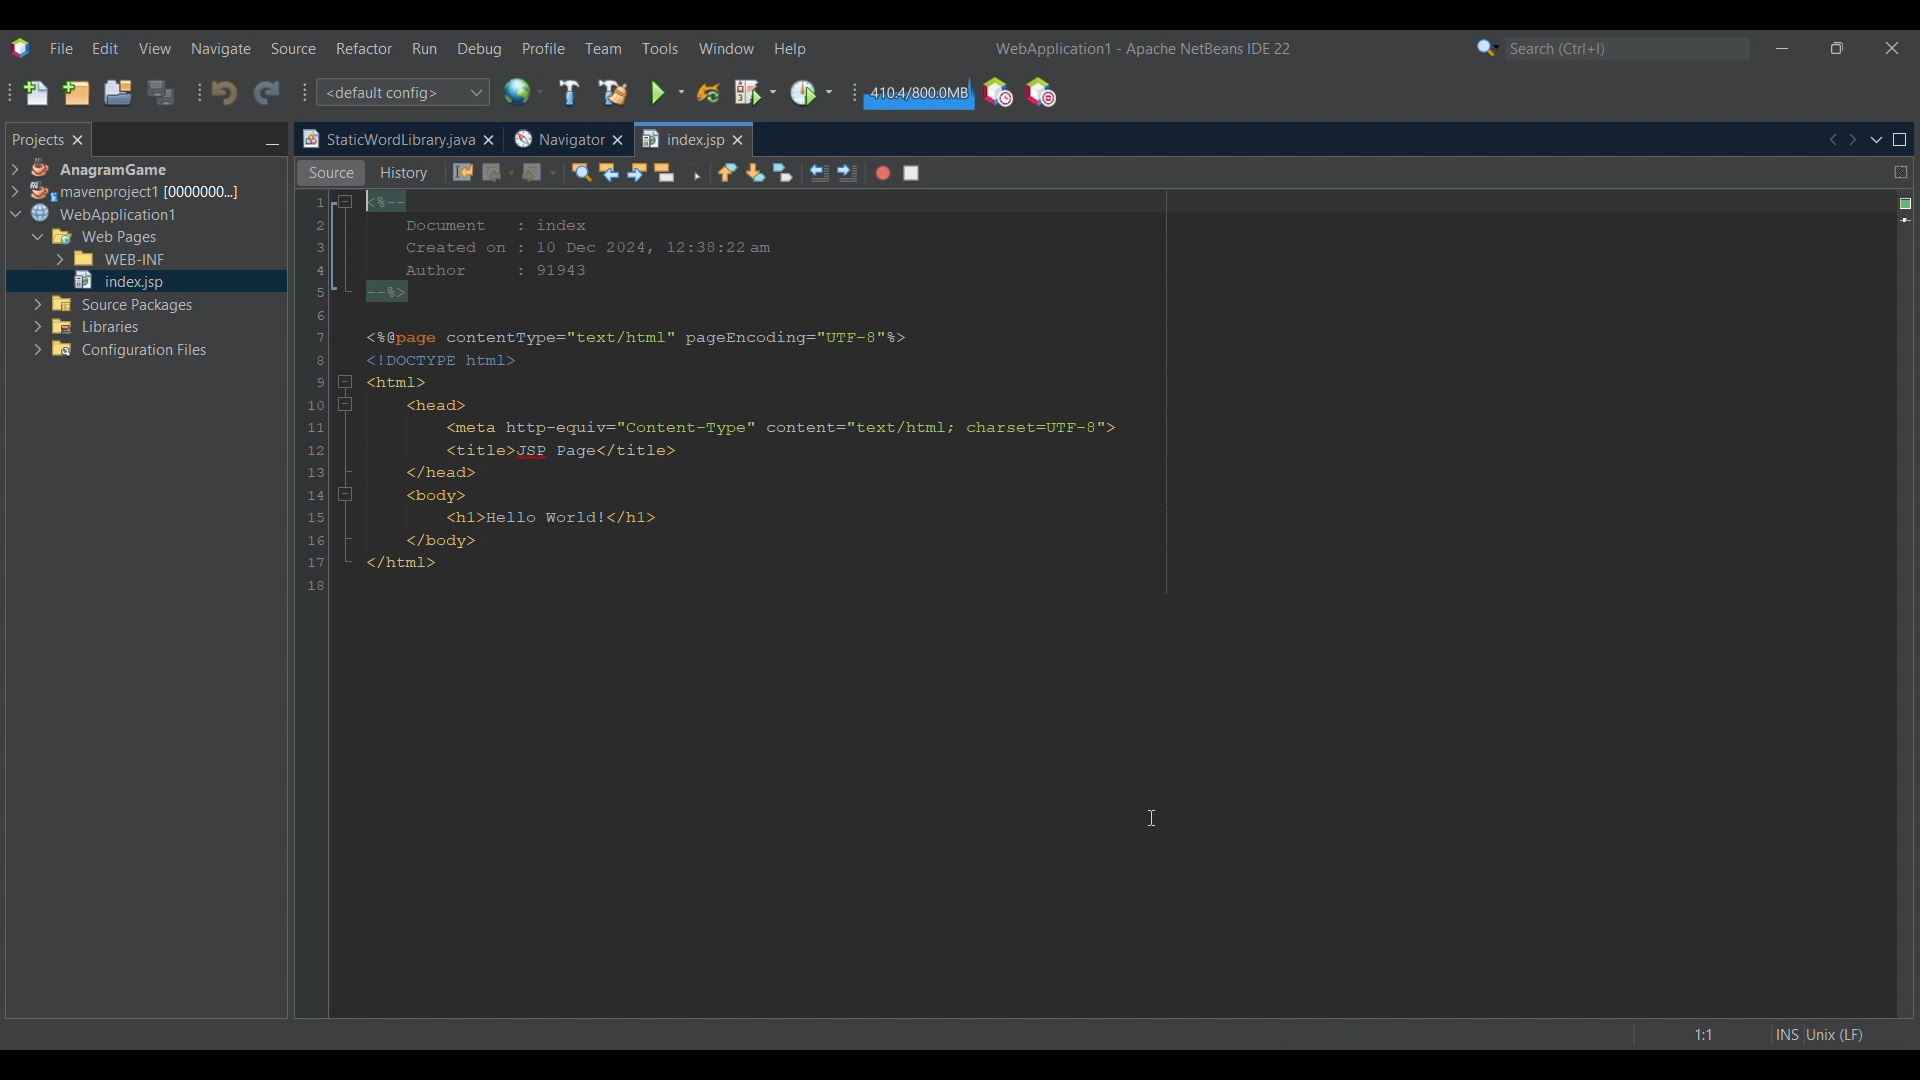  Describe the element at coordinates (1906, 204) in the screenshot. I see `4 warnings` at that location.